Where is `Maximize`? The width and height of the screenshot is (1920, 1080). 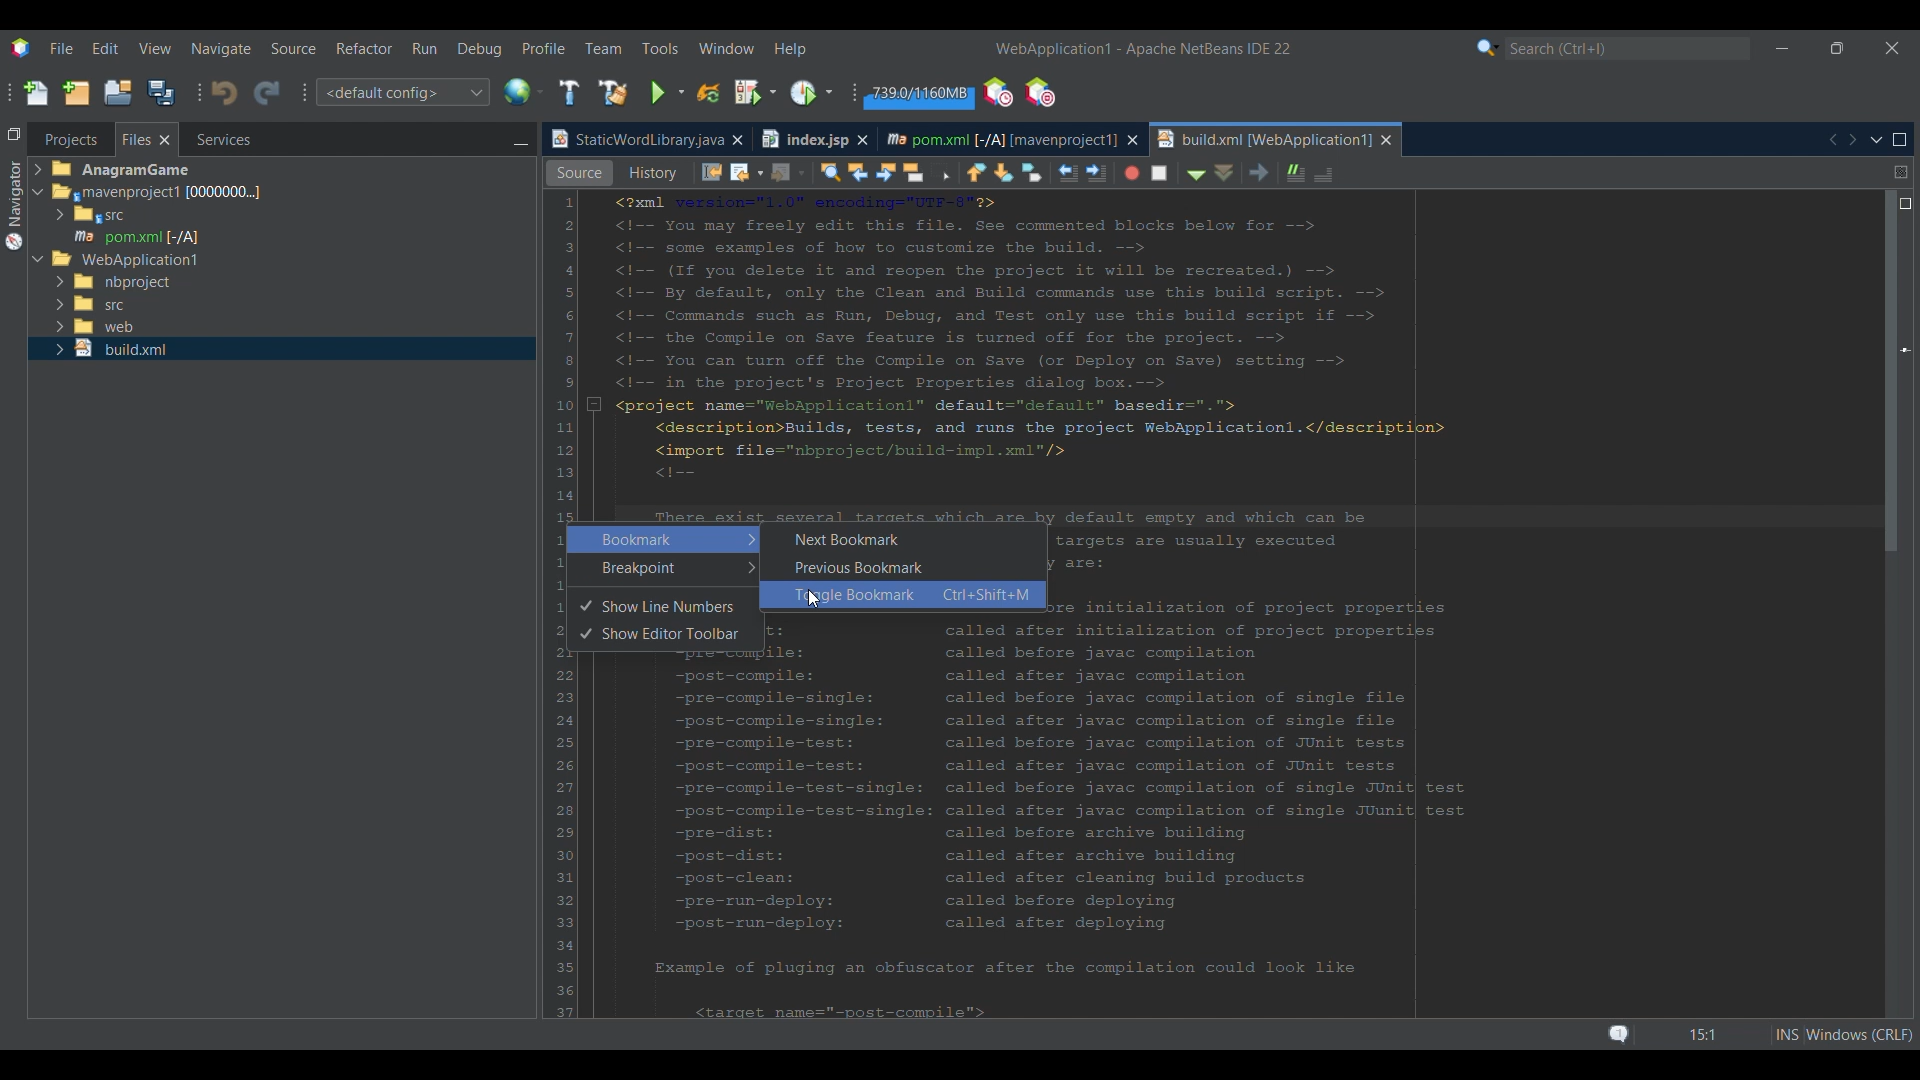 Maximize is located at coordinates (1900, 140).